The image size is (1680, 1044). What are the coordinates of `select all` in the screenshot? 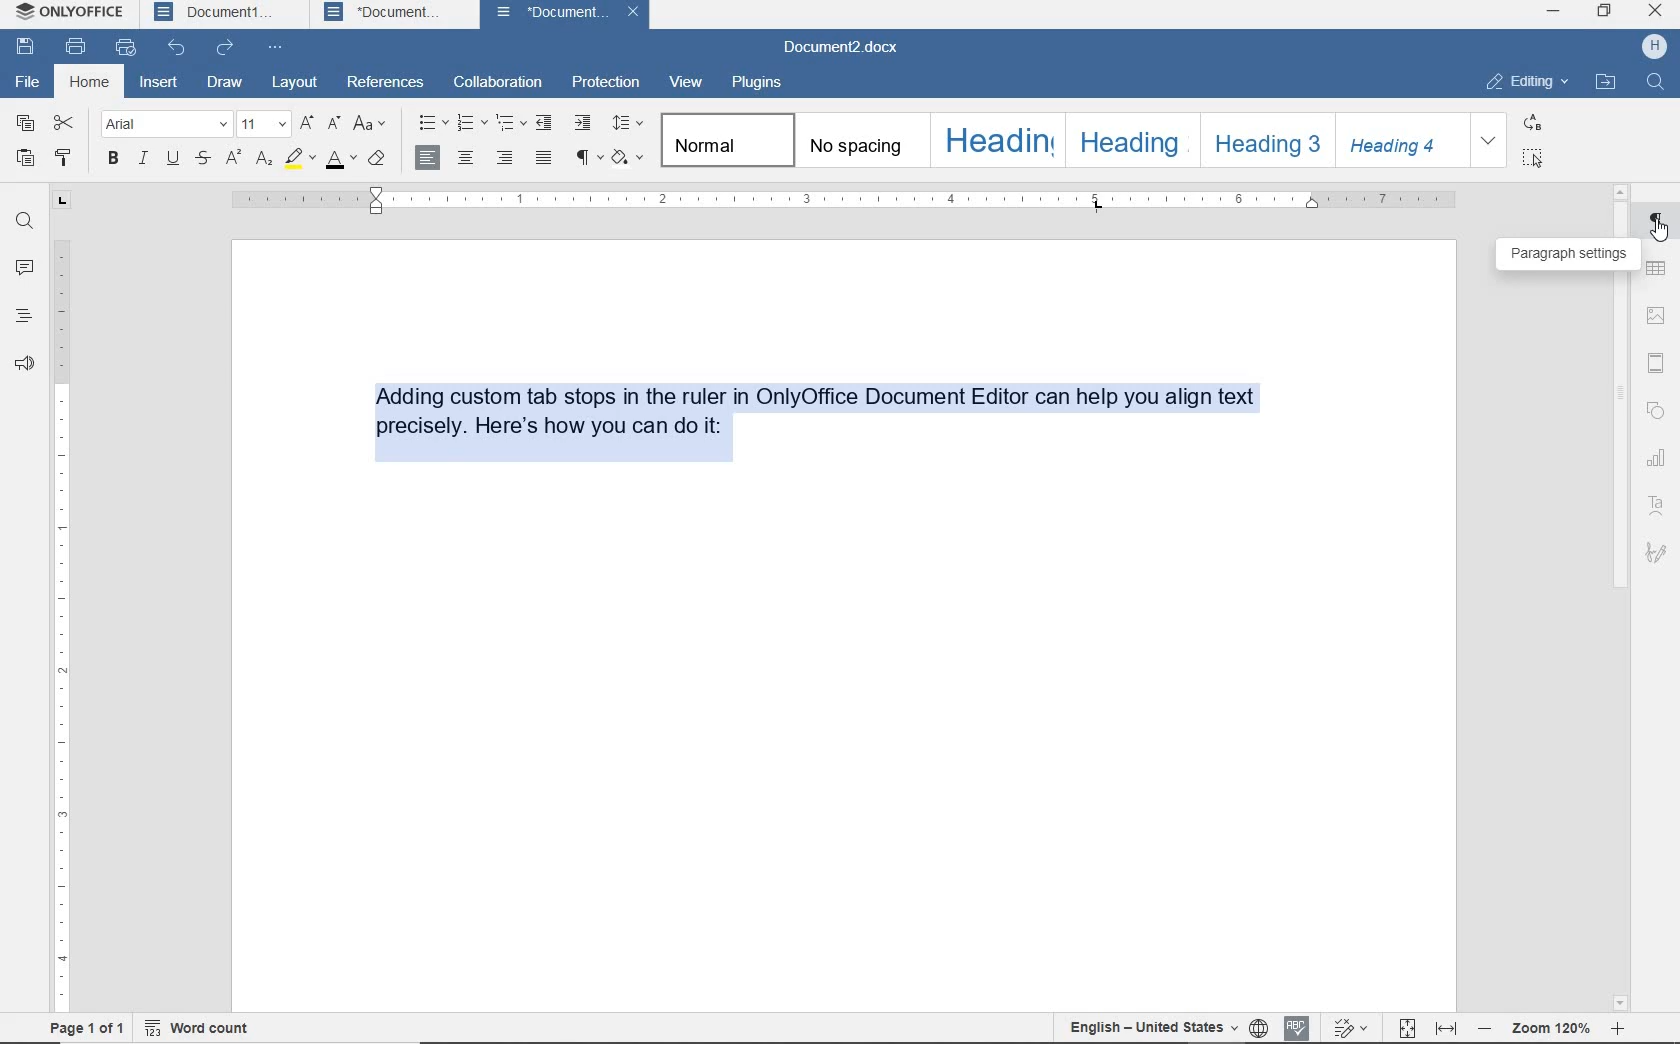 It's located at (1536, 160).